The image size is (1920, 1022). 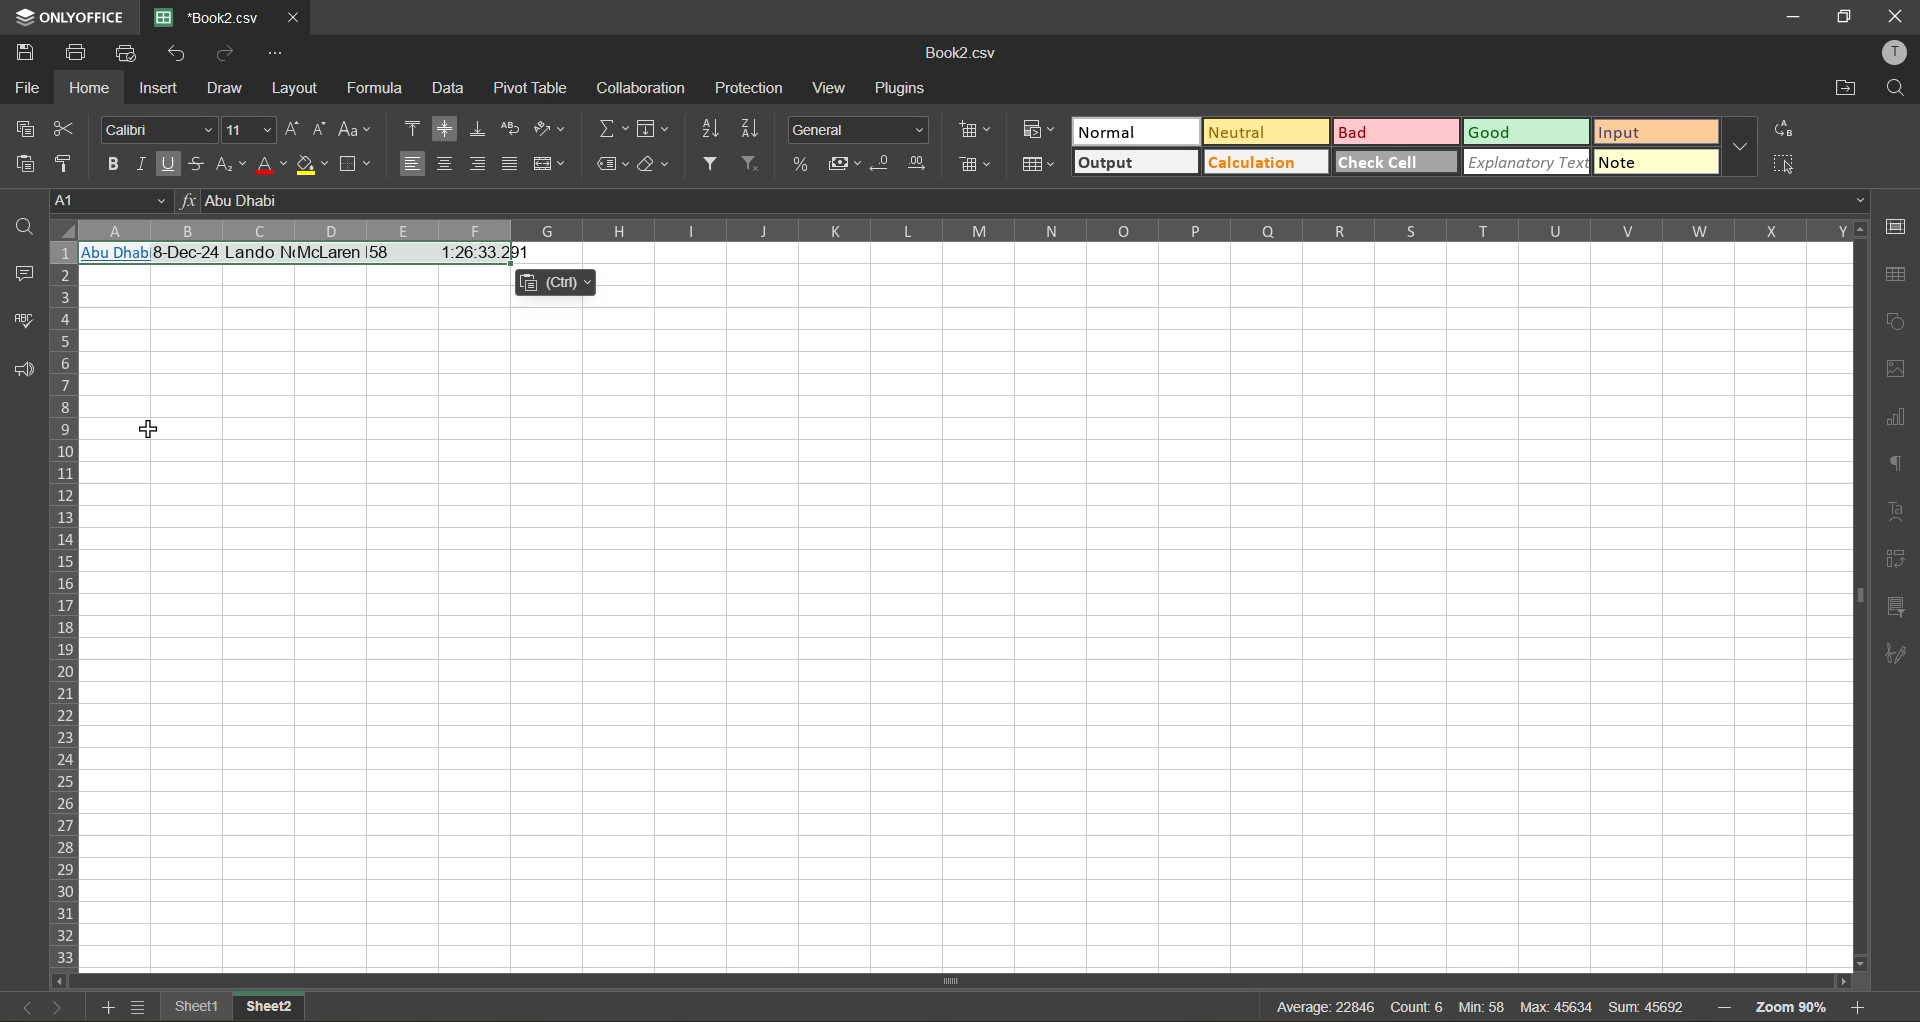 What do you see at coordinates (965, 633) in the screenshot?
I see `working sheet 2` at bounding box center [965, 633].